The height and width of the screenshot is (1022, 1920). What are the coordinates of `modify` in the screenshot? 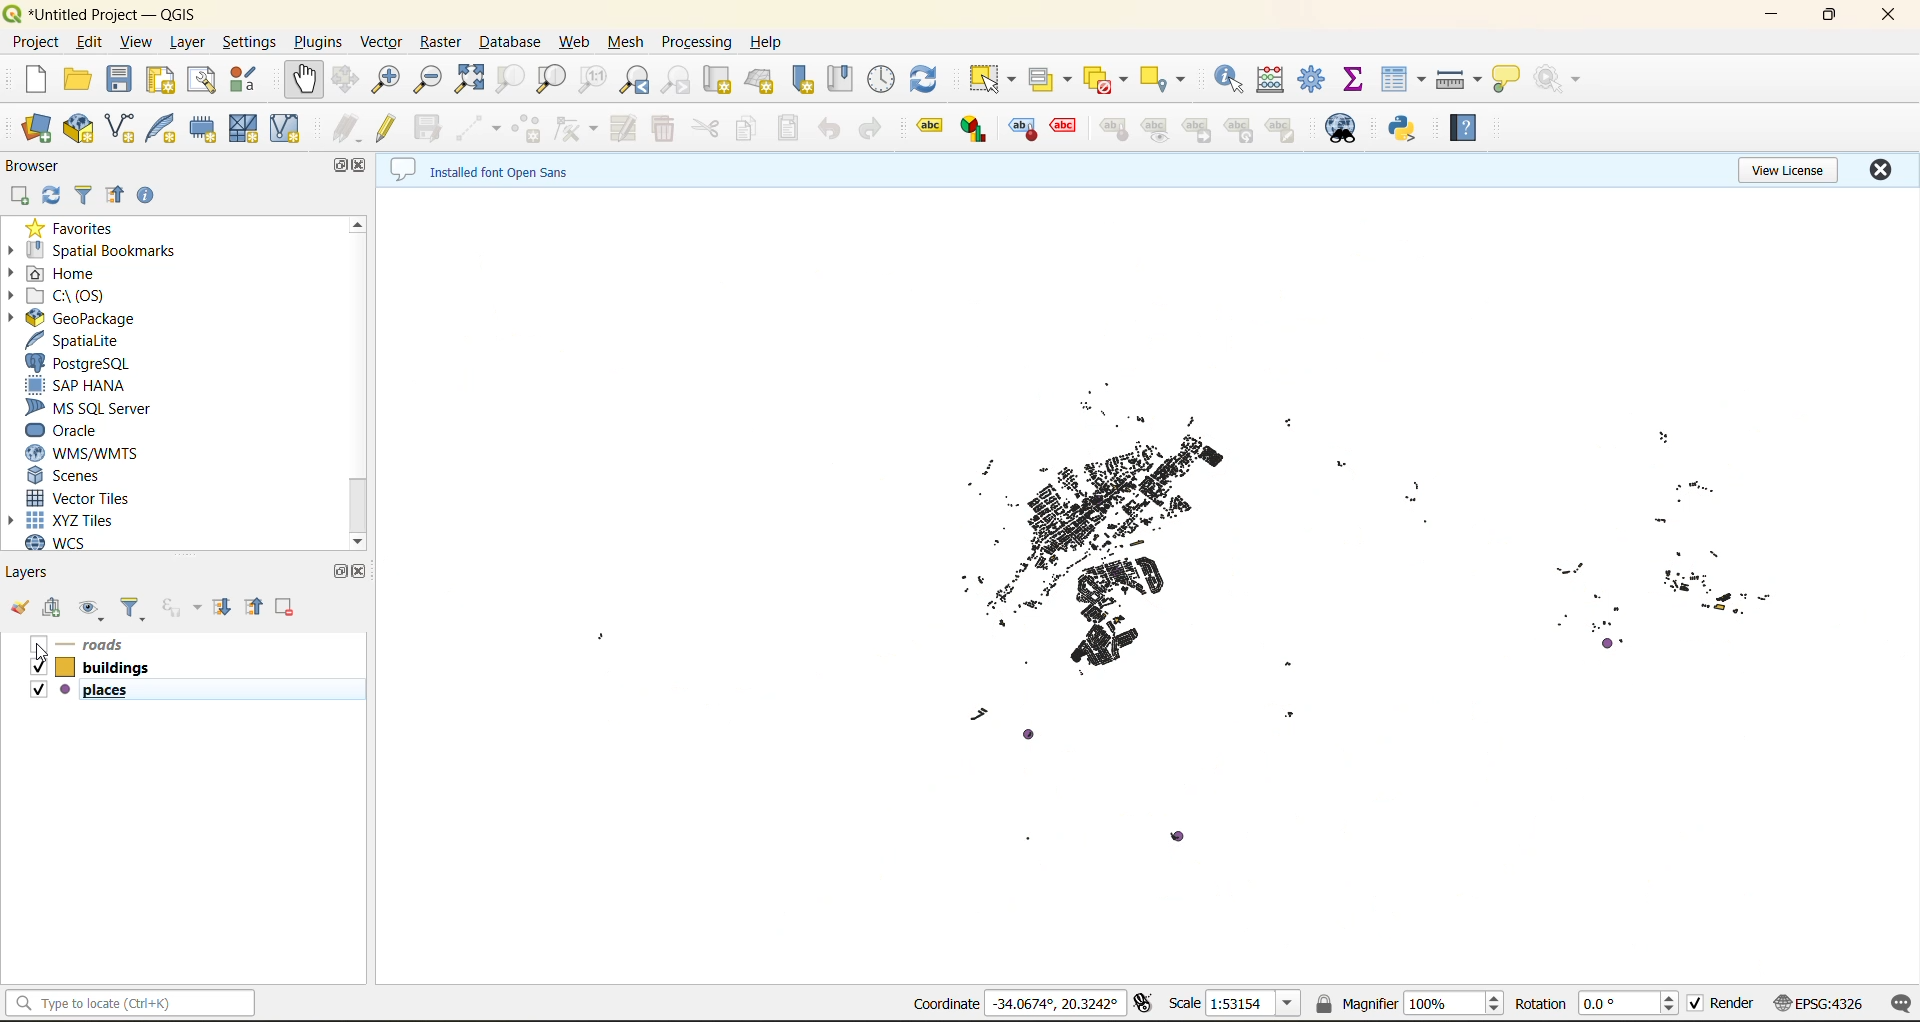 It's located at (627, 127).